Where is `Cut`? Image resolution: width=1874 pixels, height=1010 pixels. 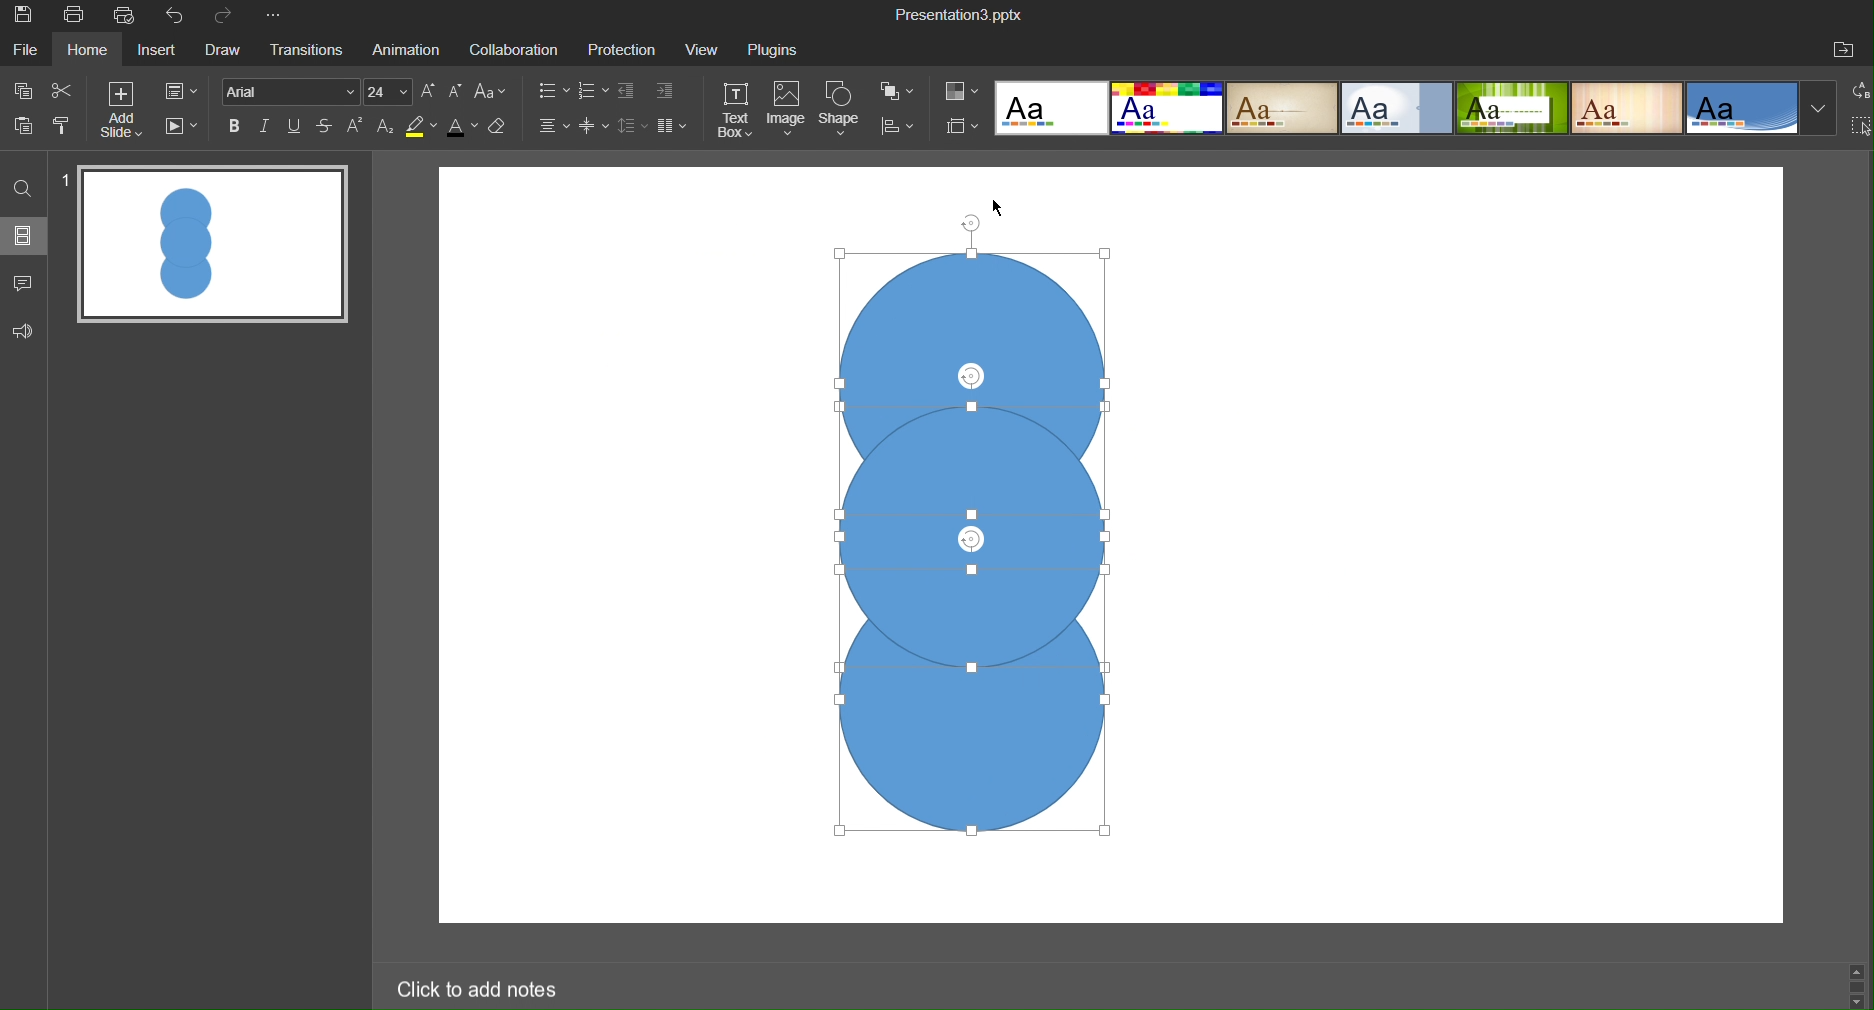
Cut is located at coordinates (73, 95).